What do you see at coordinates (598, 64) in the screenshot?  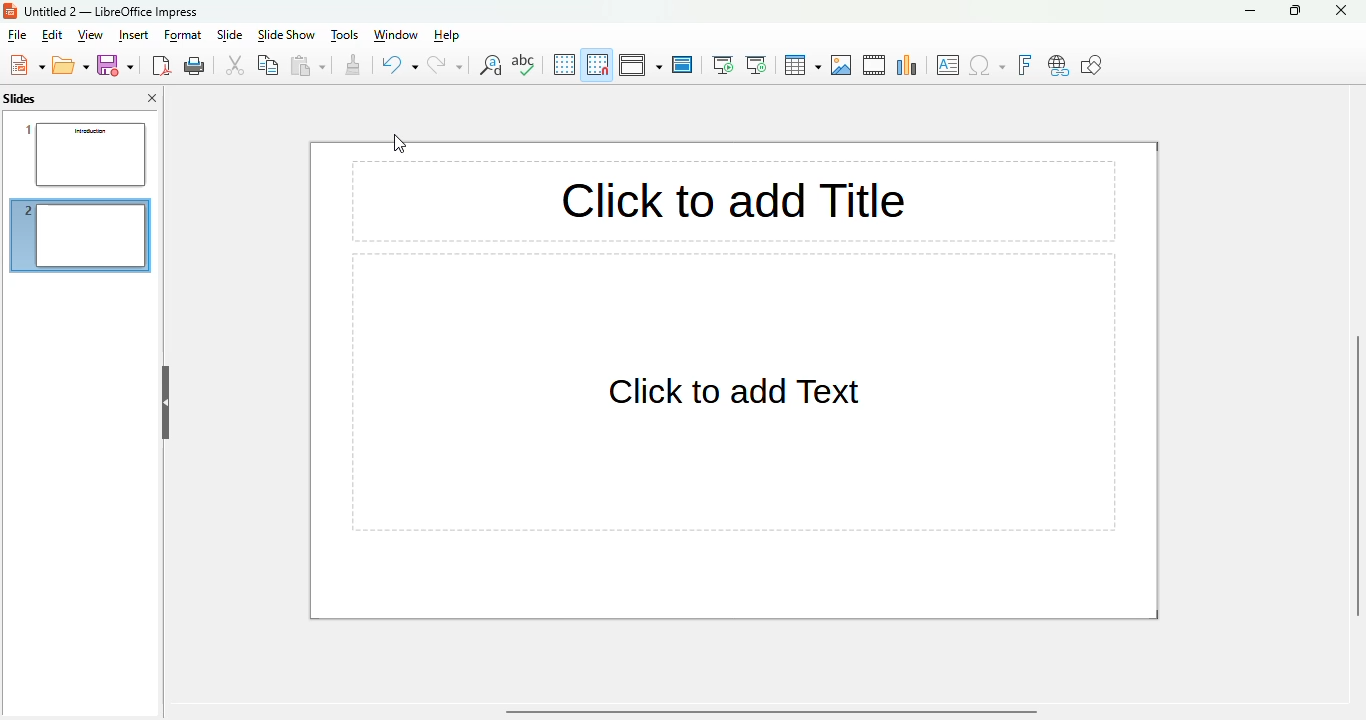 I see `snap to grid` at bounding box center [598, 64].